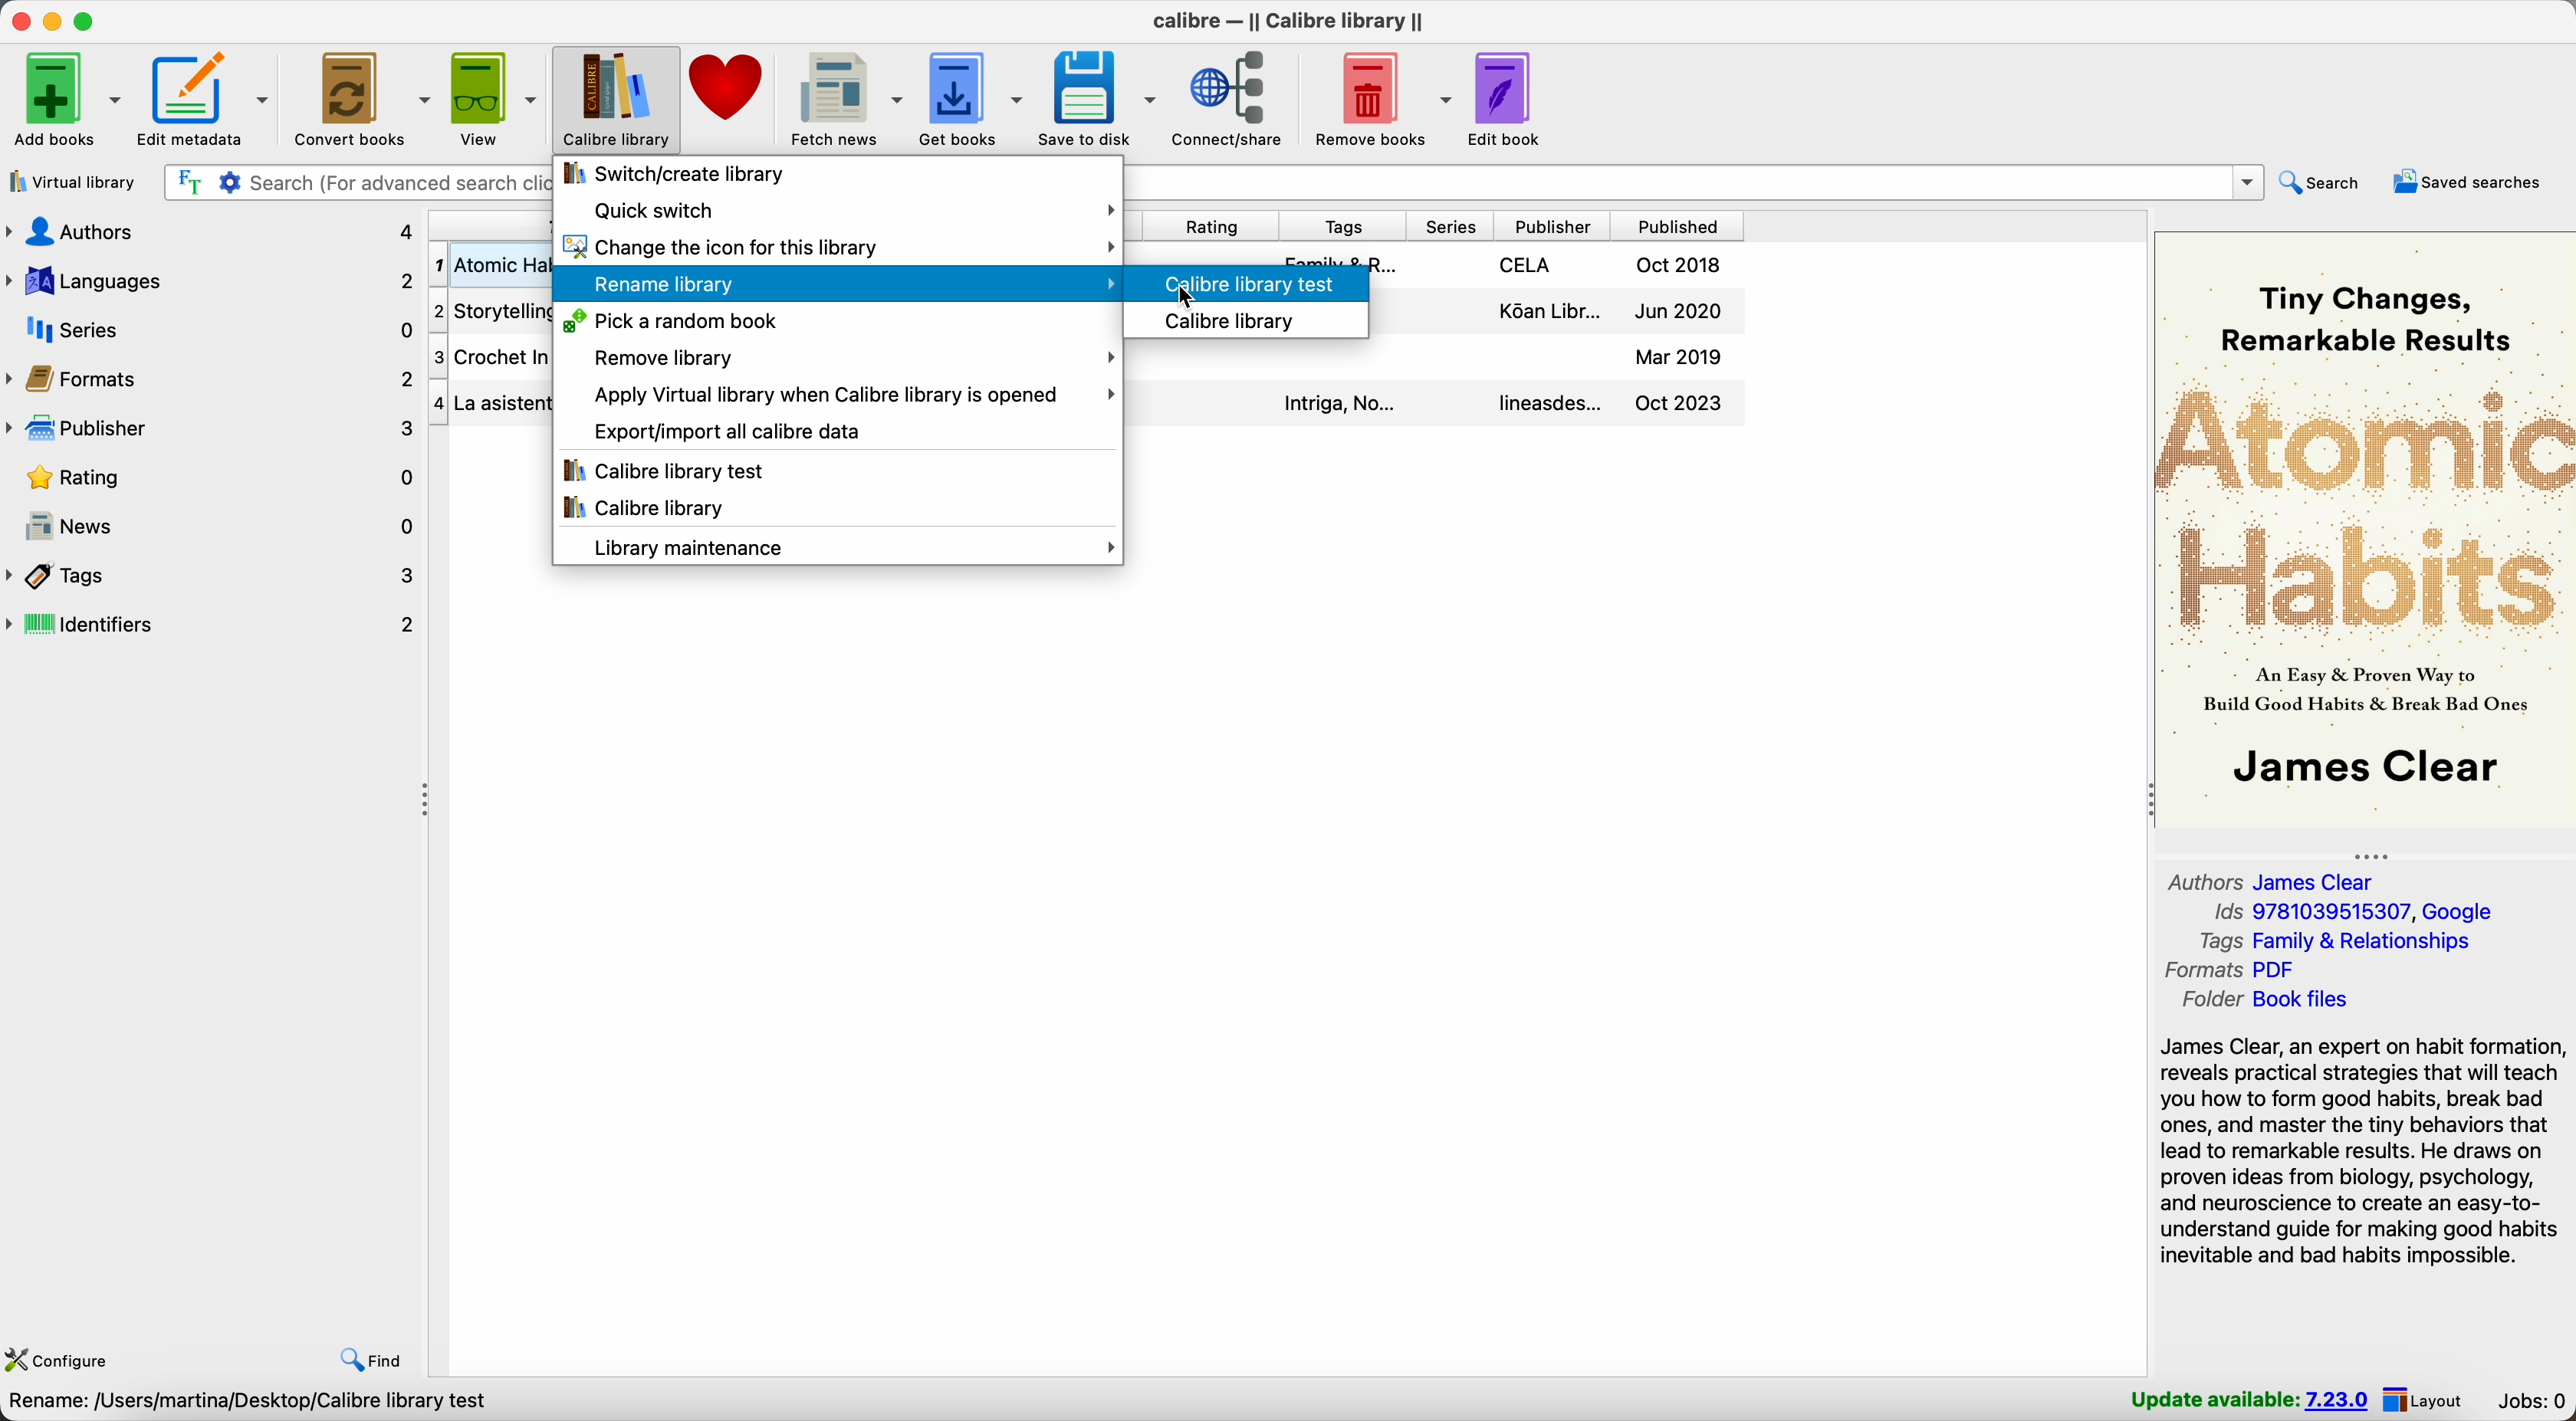  I want to click on layout, so click(2426, 1400).